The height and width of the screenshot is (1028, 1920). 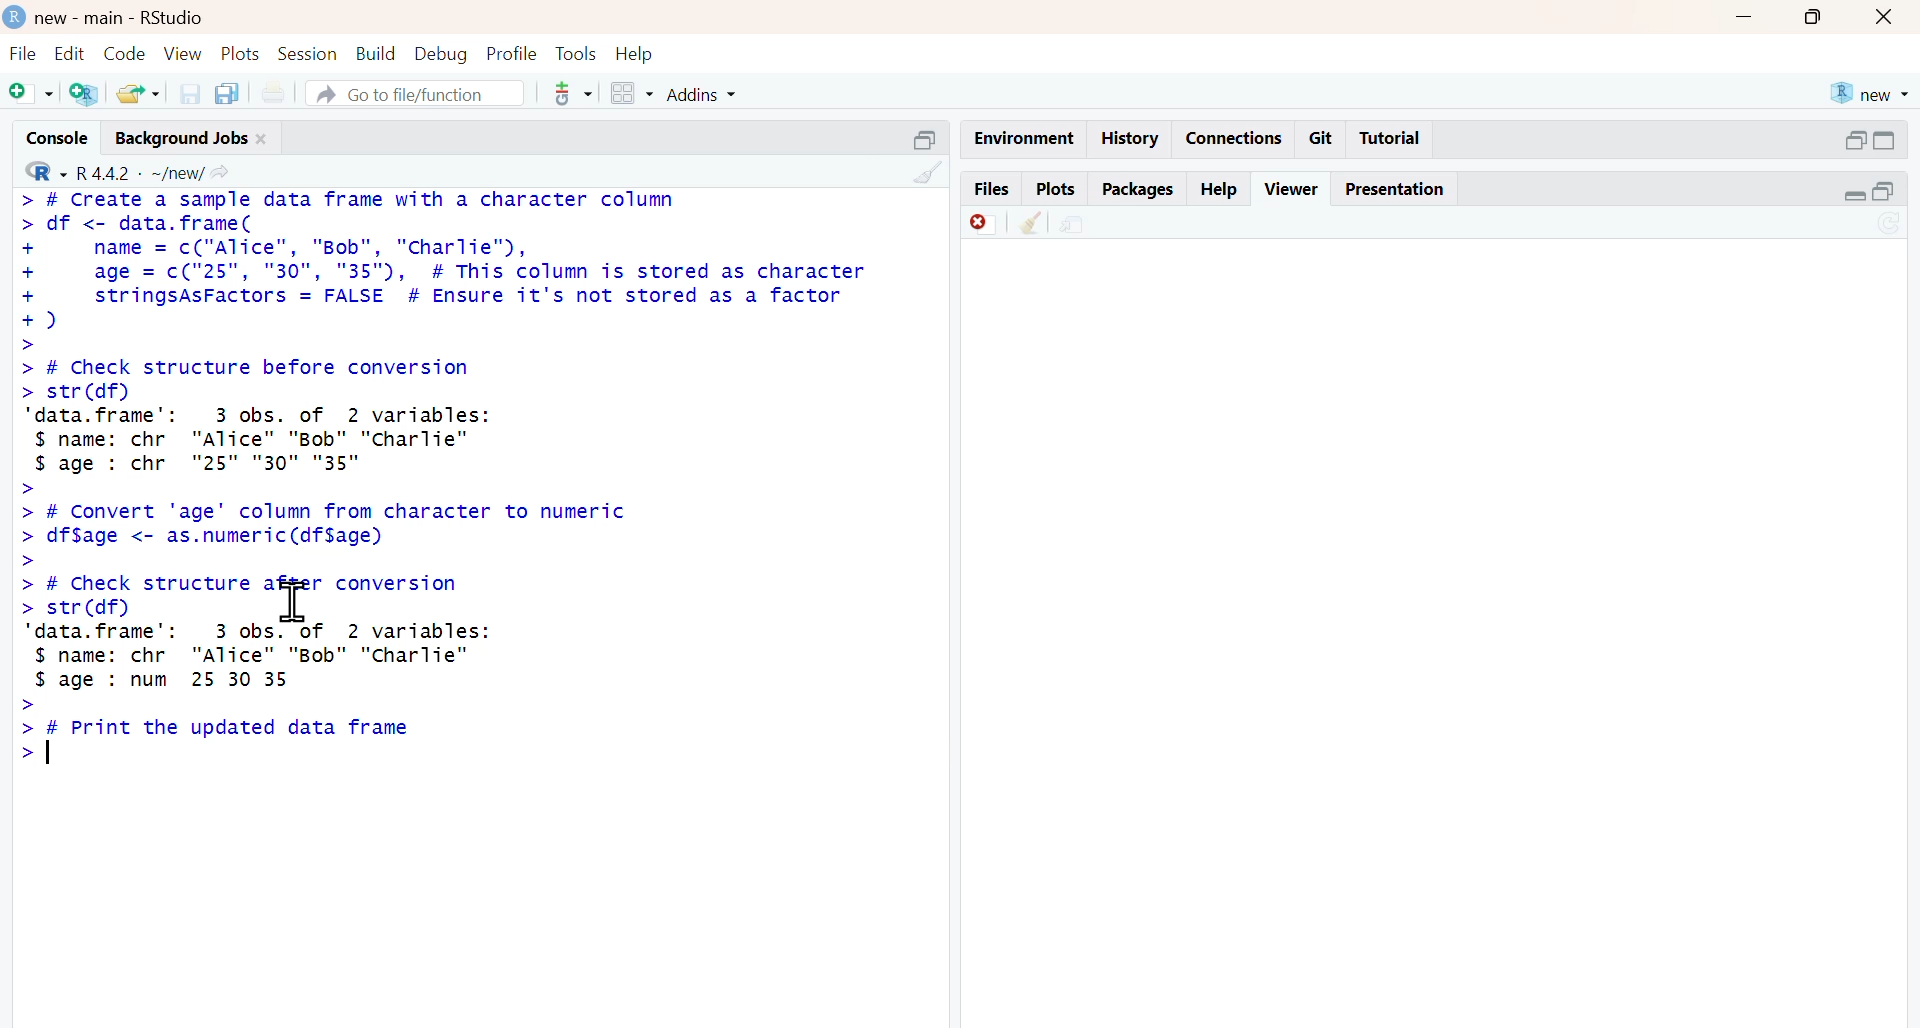 I want to click on copy, so click(x=226, y=94).